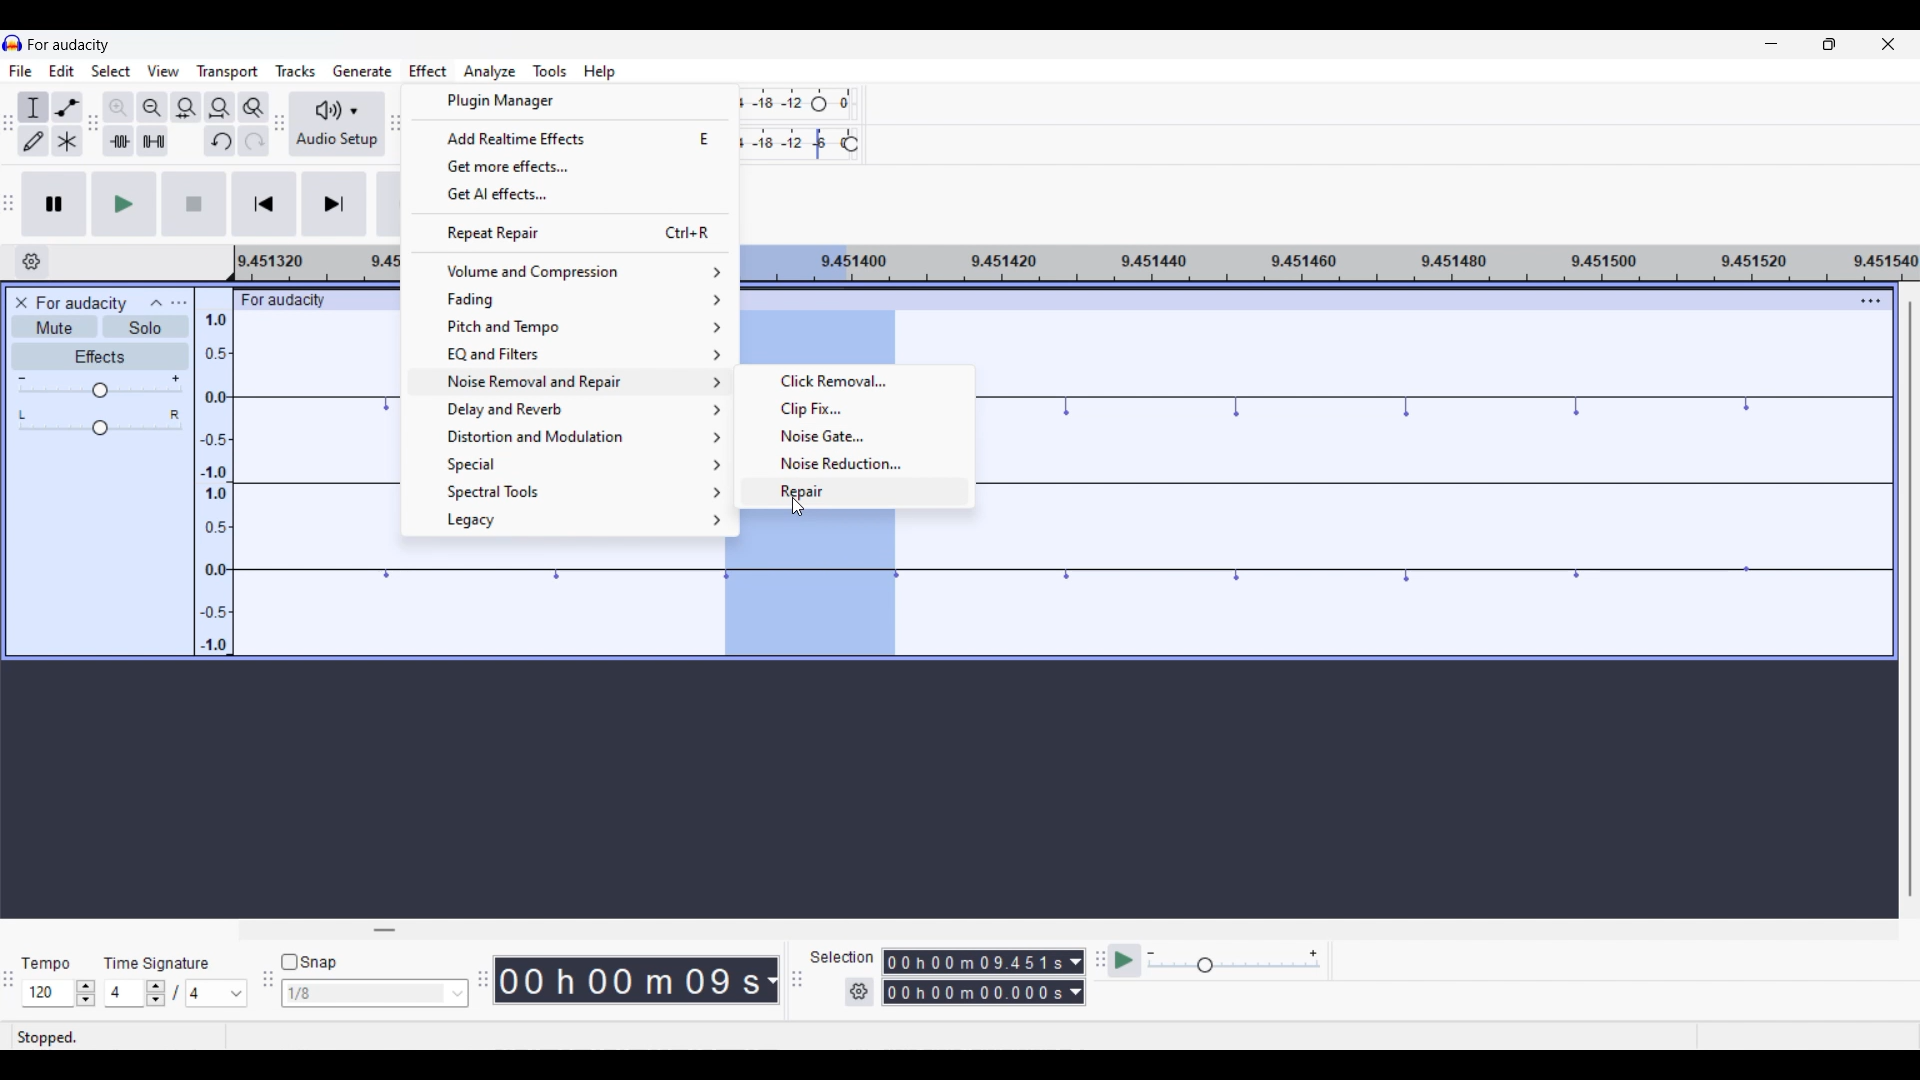 This screenshot has width=1920, height=1080. What do you see at coordinates (572, 167) in the screenshot?
I see `Get more effects` at bounding box center [572, 167].